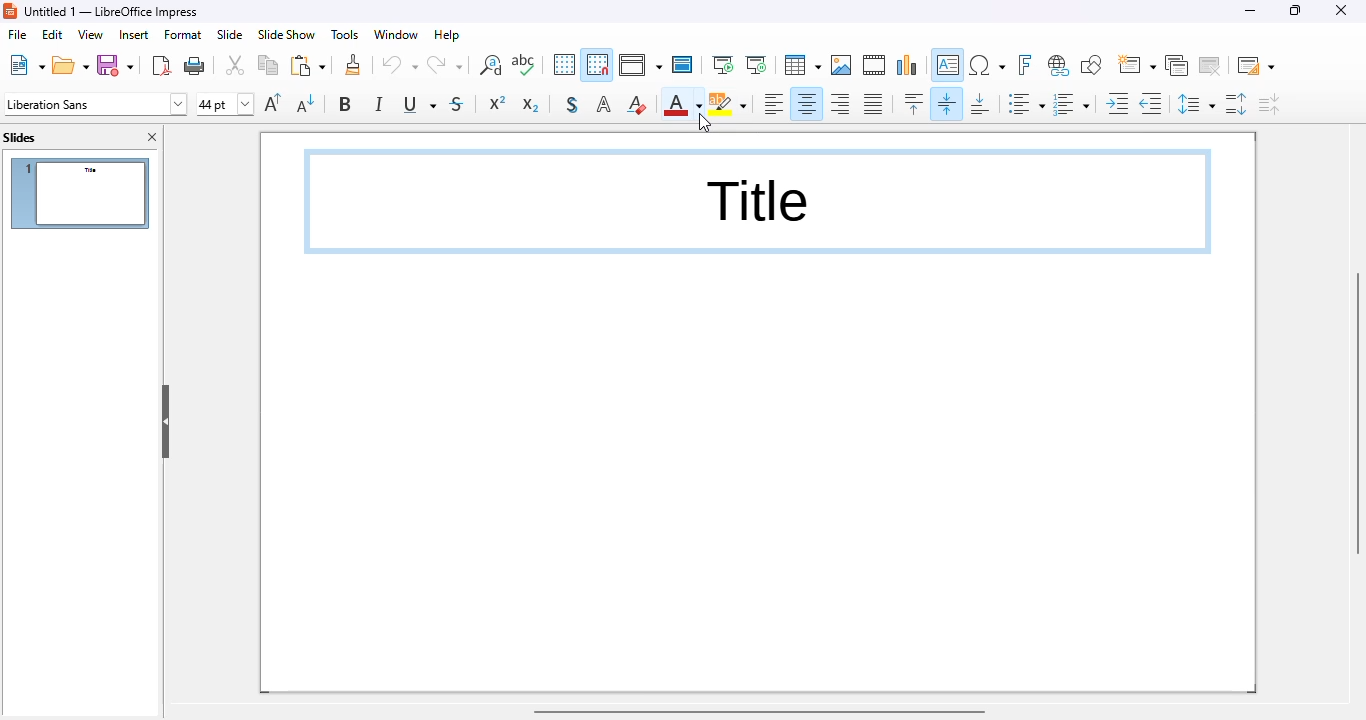 The image size is (1366, 720). What do you see at coordinates (806, 104) in the screenshot?
I see `align center` at bounding box center [806, 104].